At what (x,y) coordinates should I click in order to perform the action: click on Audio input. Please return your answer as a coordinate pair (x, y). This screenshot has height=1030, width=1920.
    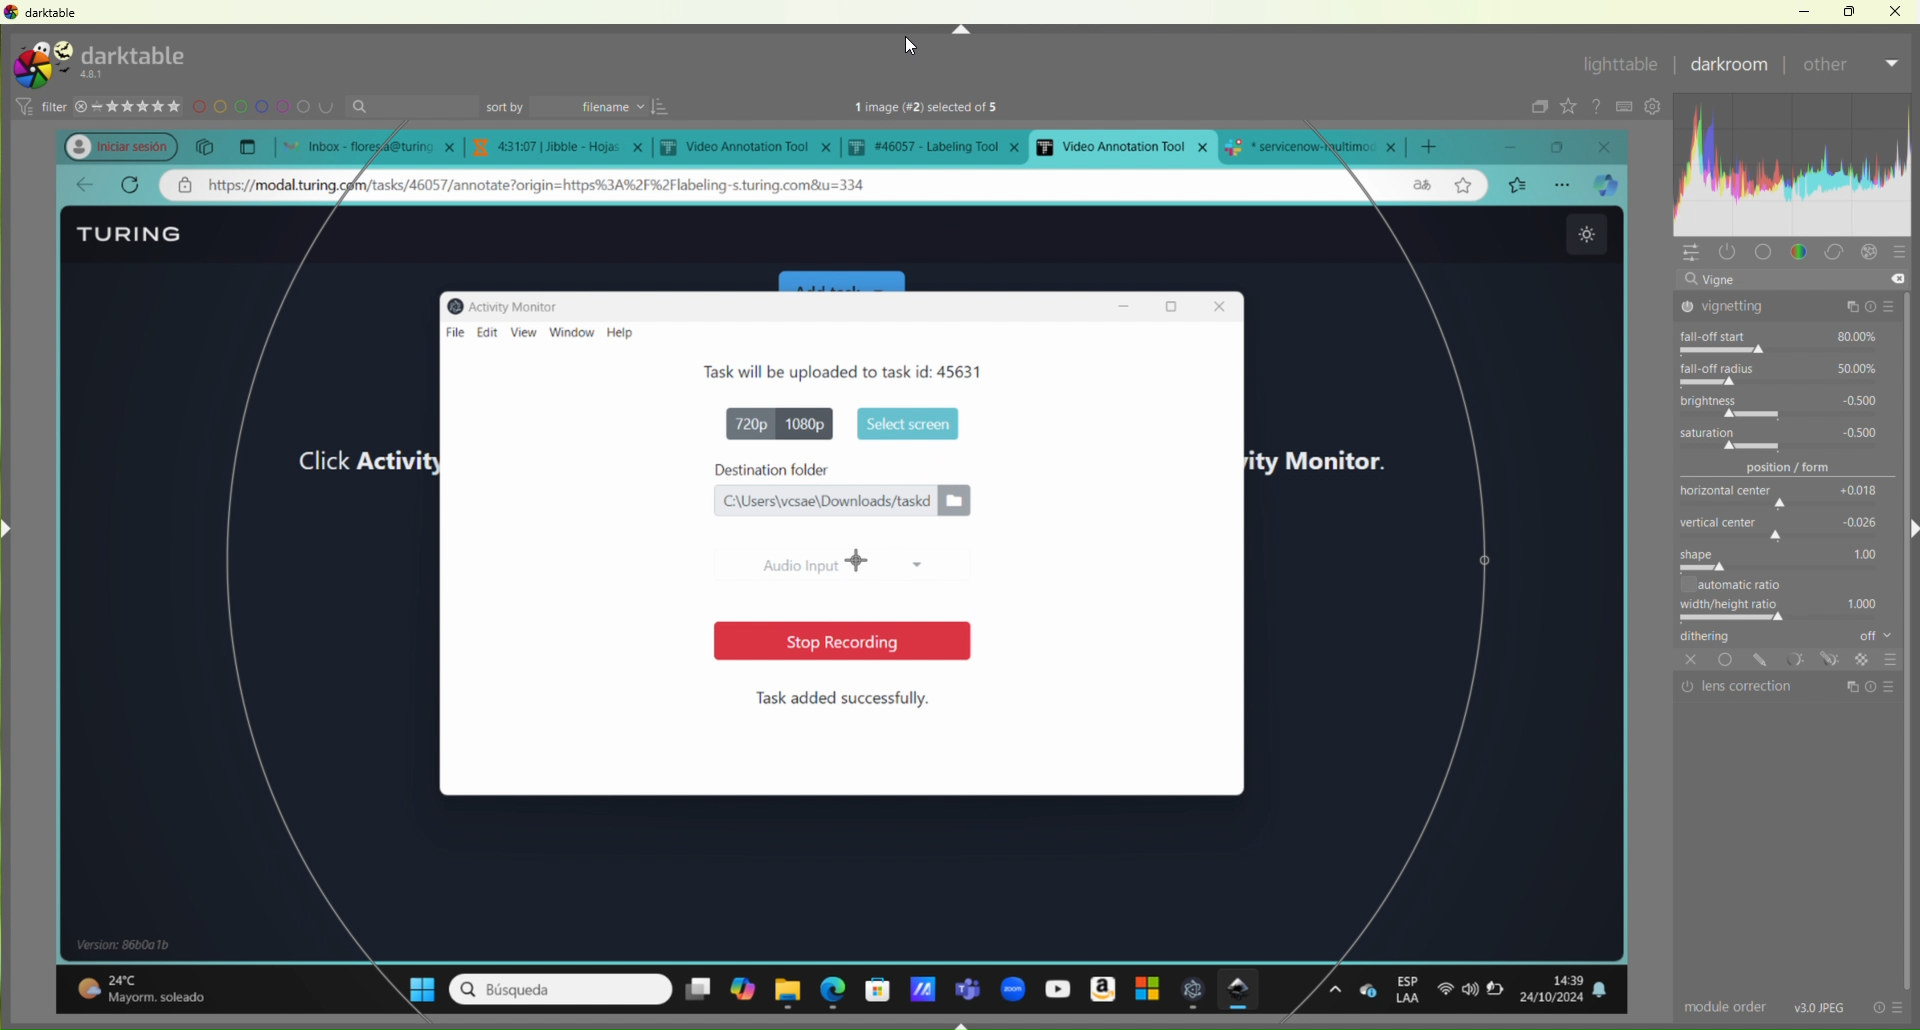
    Looking at the image, I should click on (841, 561).